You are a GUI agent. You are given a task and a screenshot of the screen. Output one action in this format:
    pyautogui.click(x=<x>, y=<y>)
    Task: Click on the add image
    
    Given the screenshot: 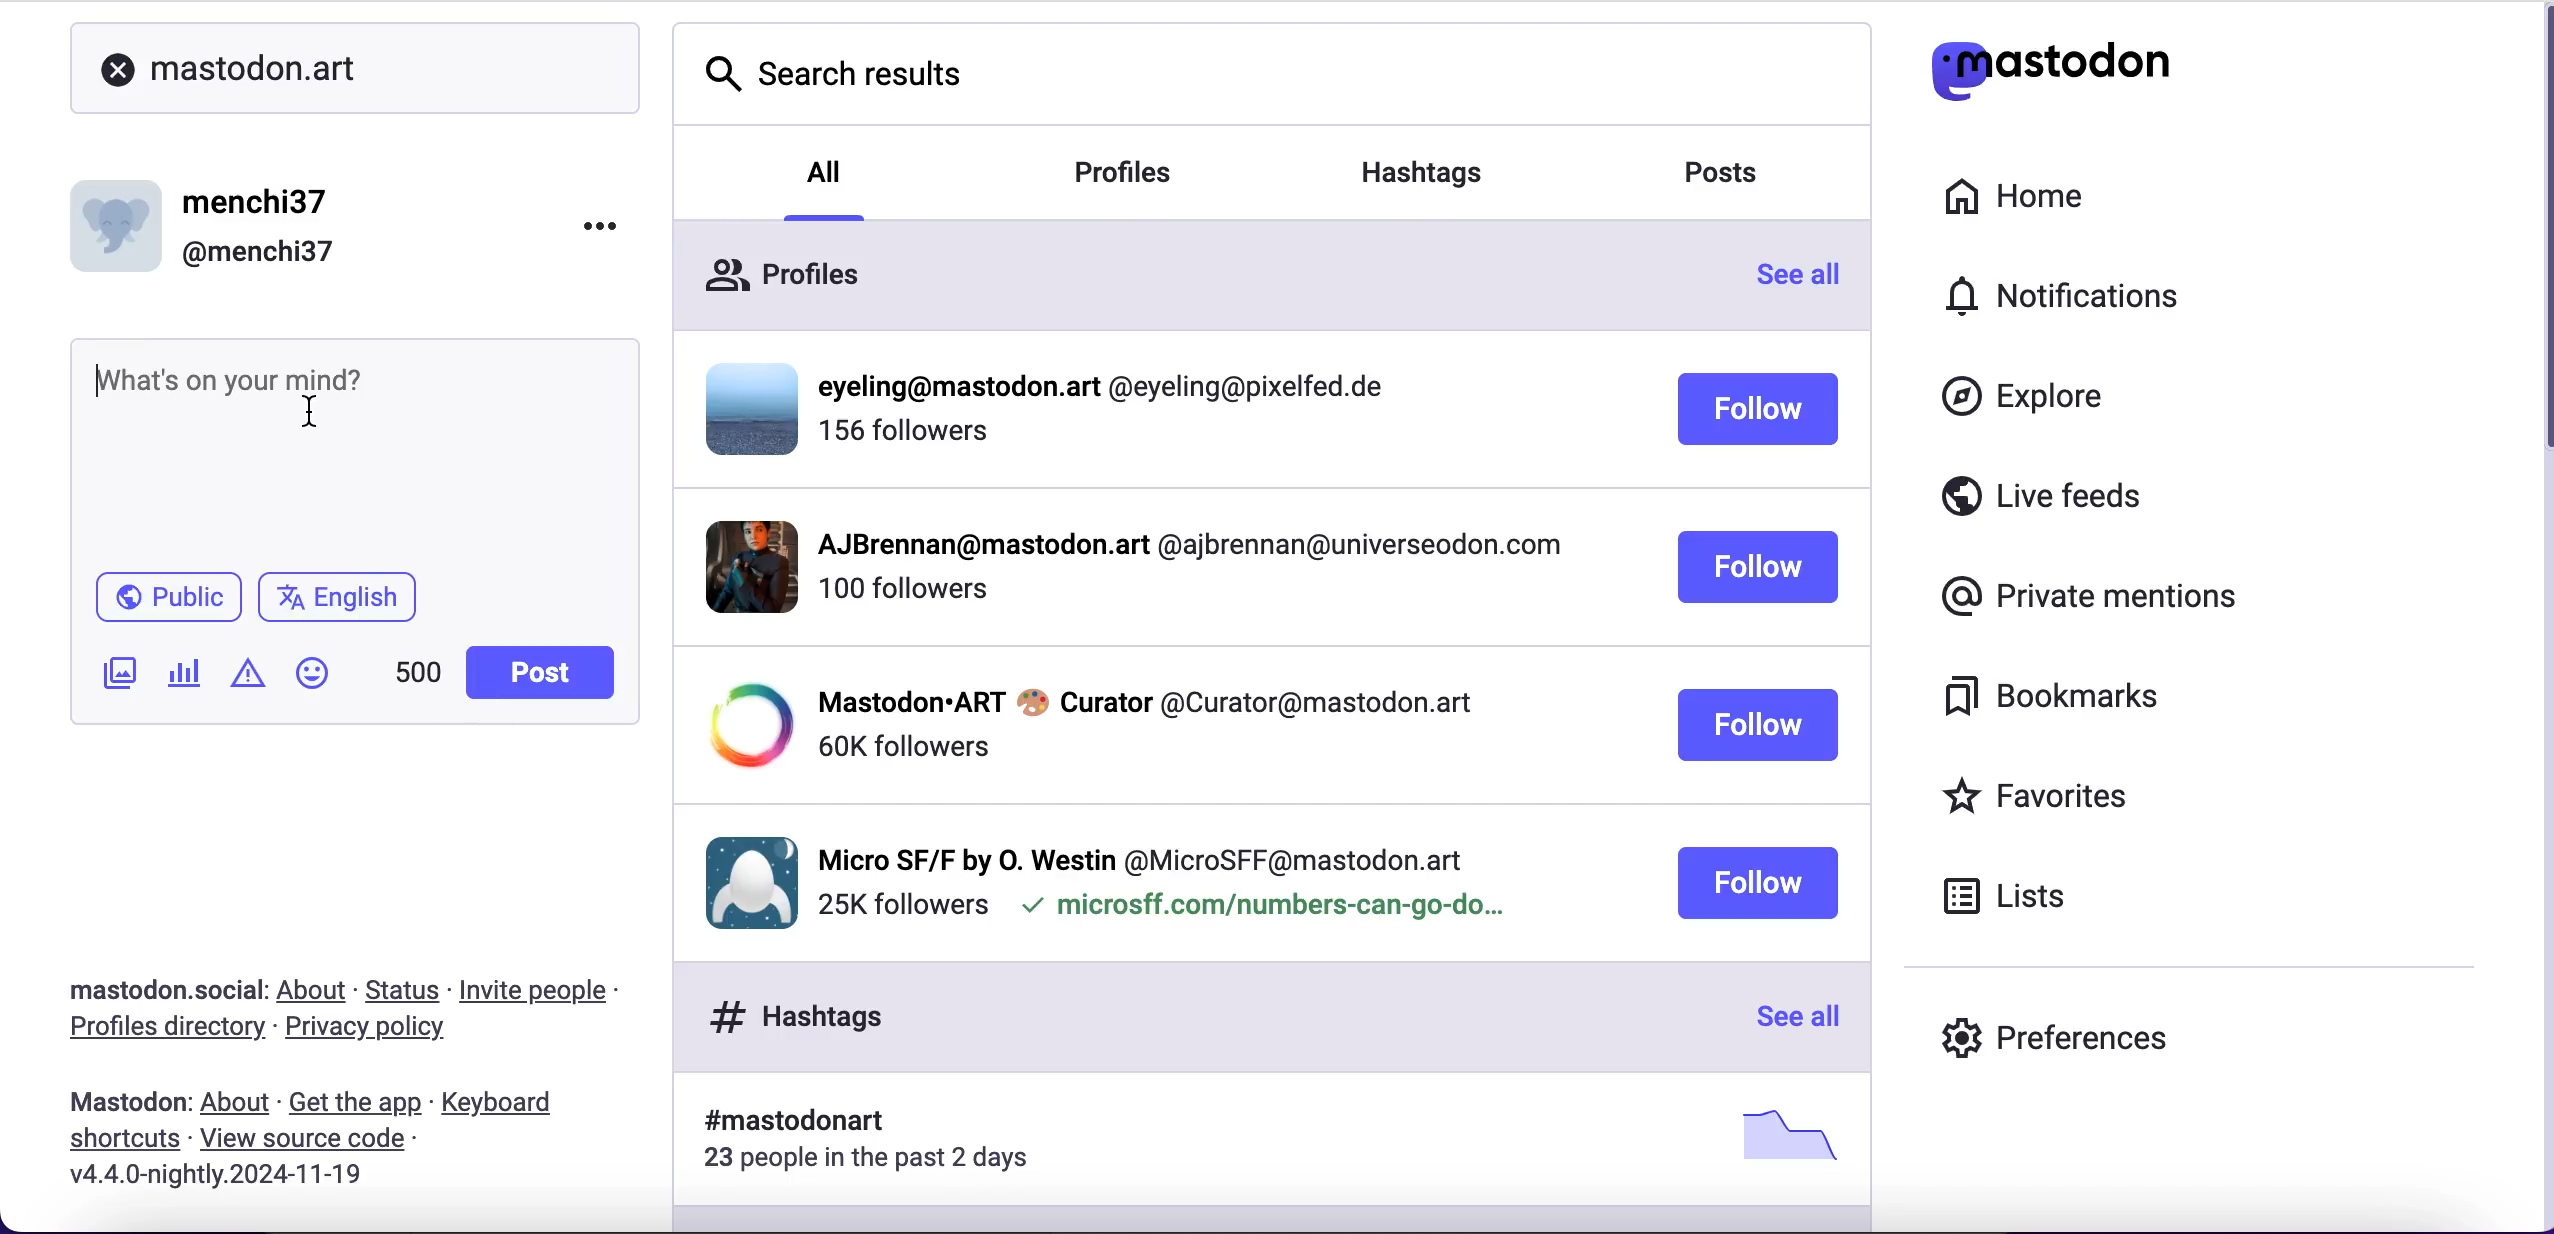 What is the action you would take?
    pyautogui.click(x=122, y=679)
    